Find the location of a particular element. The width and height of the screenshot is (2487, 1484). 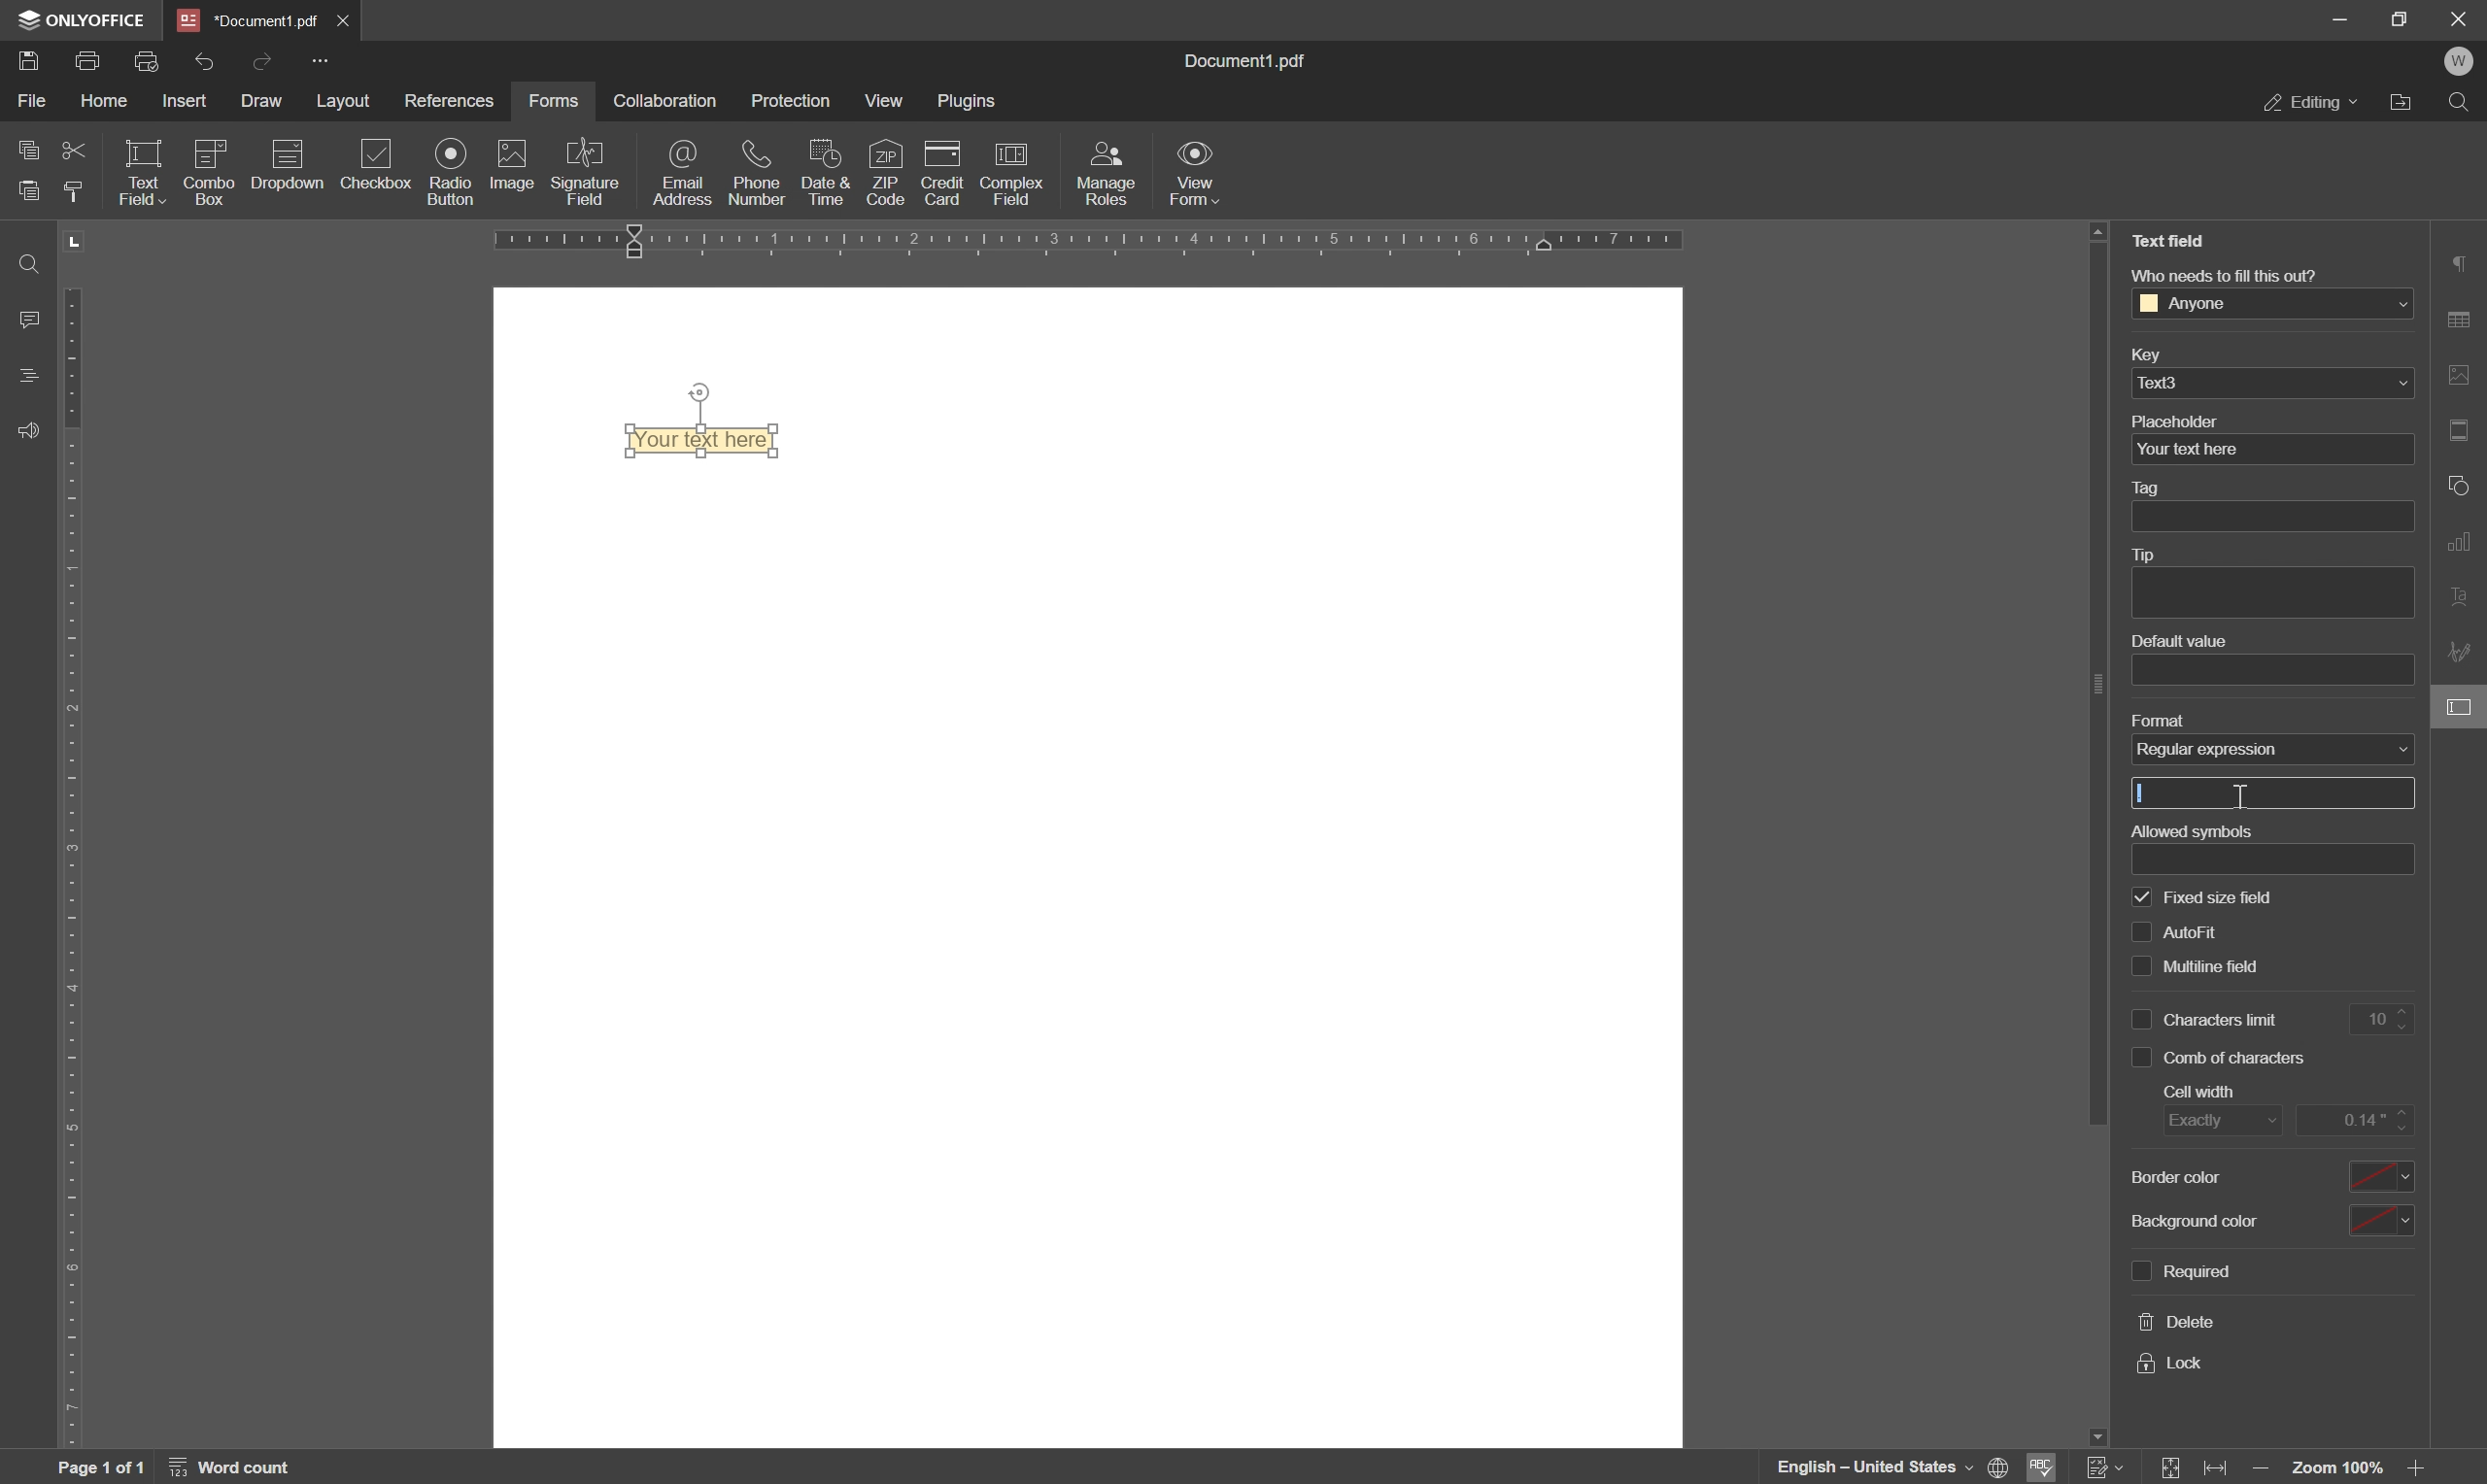

print is located at coordinates (90, 63).